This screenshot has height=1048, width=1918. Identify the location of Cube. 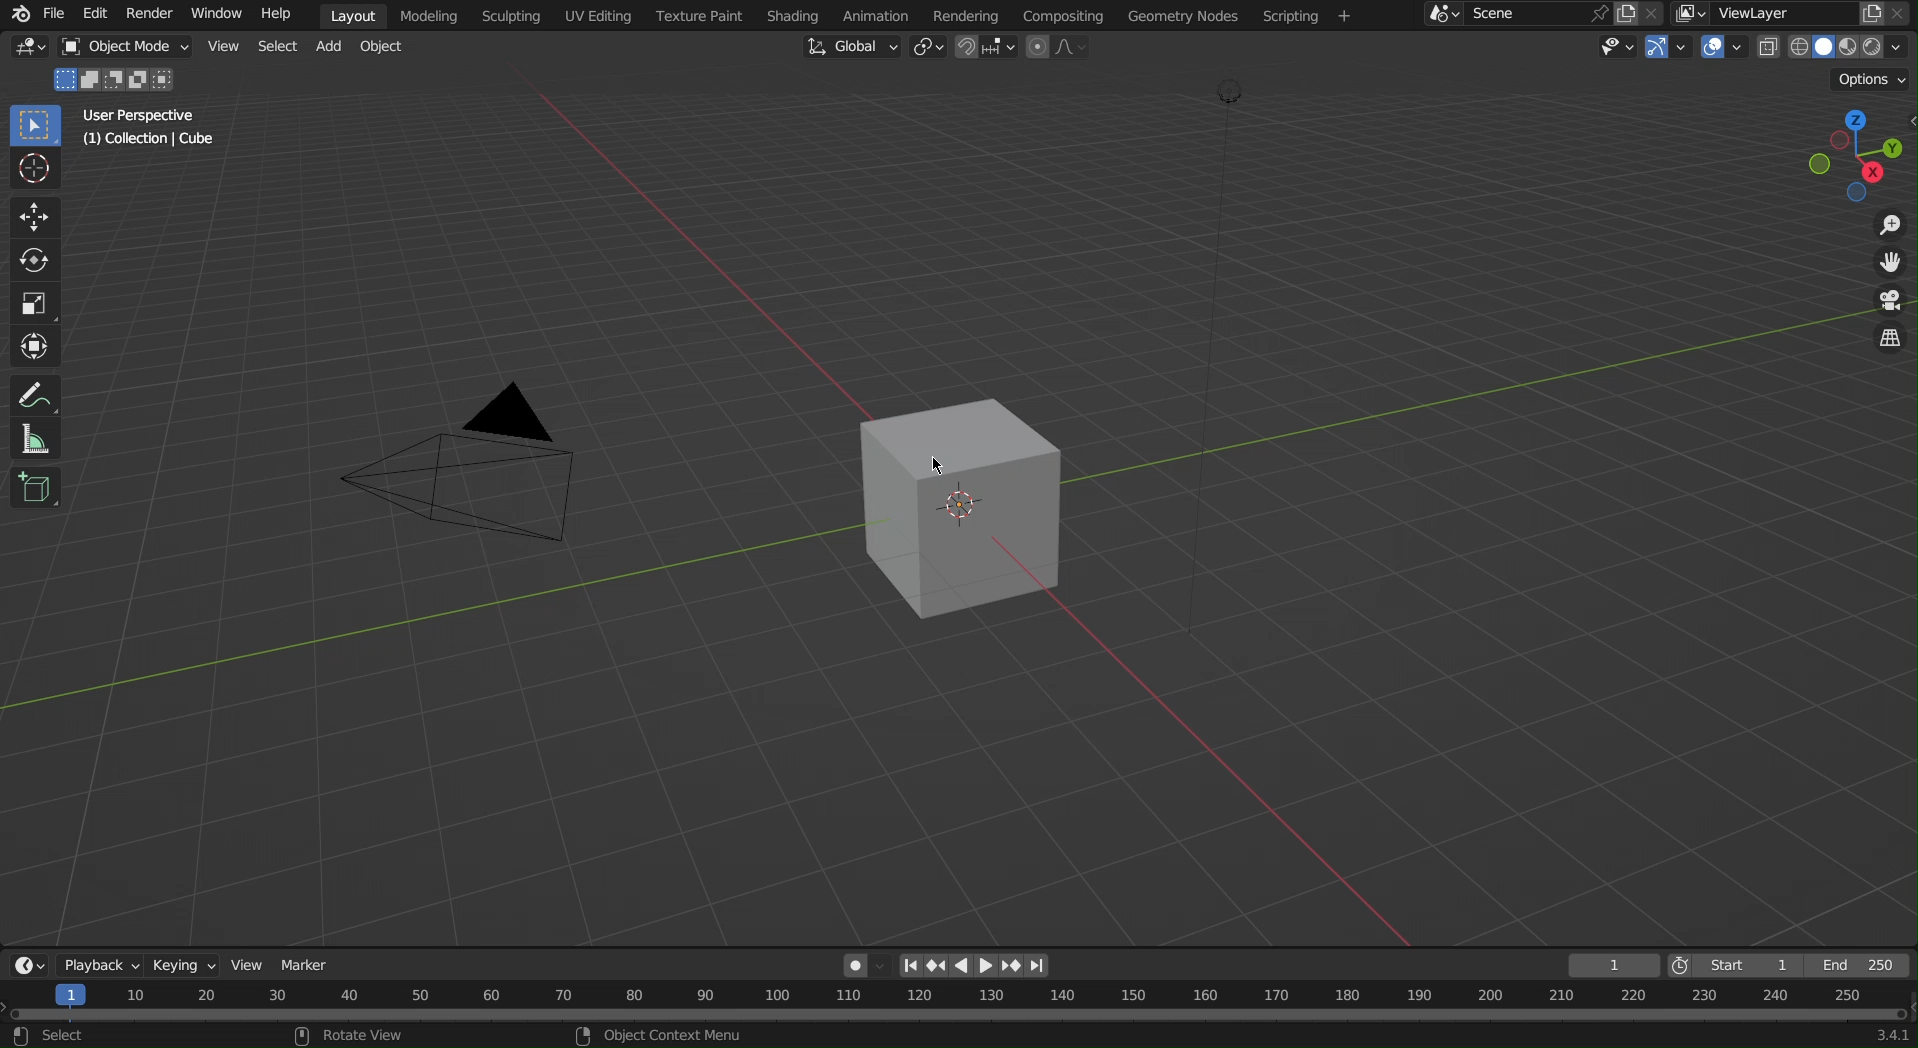
(37, 487).